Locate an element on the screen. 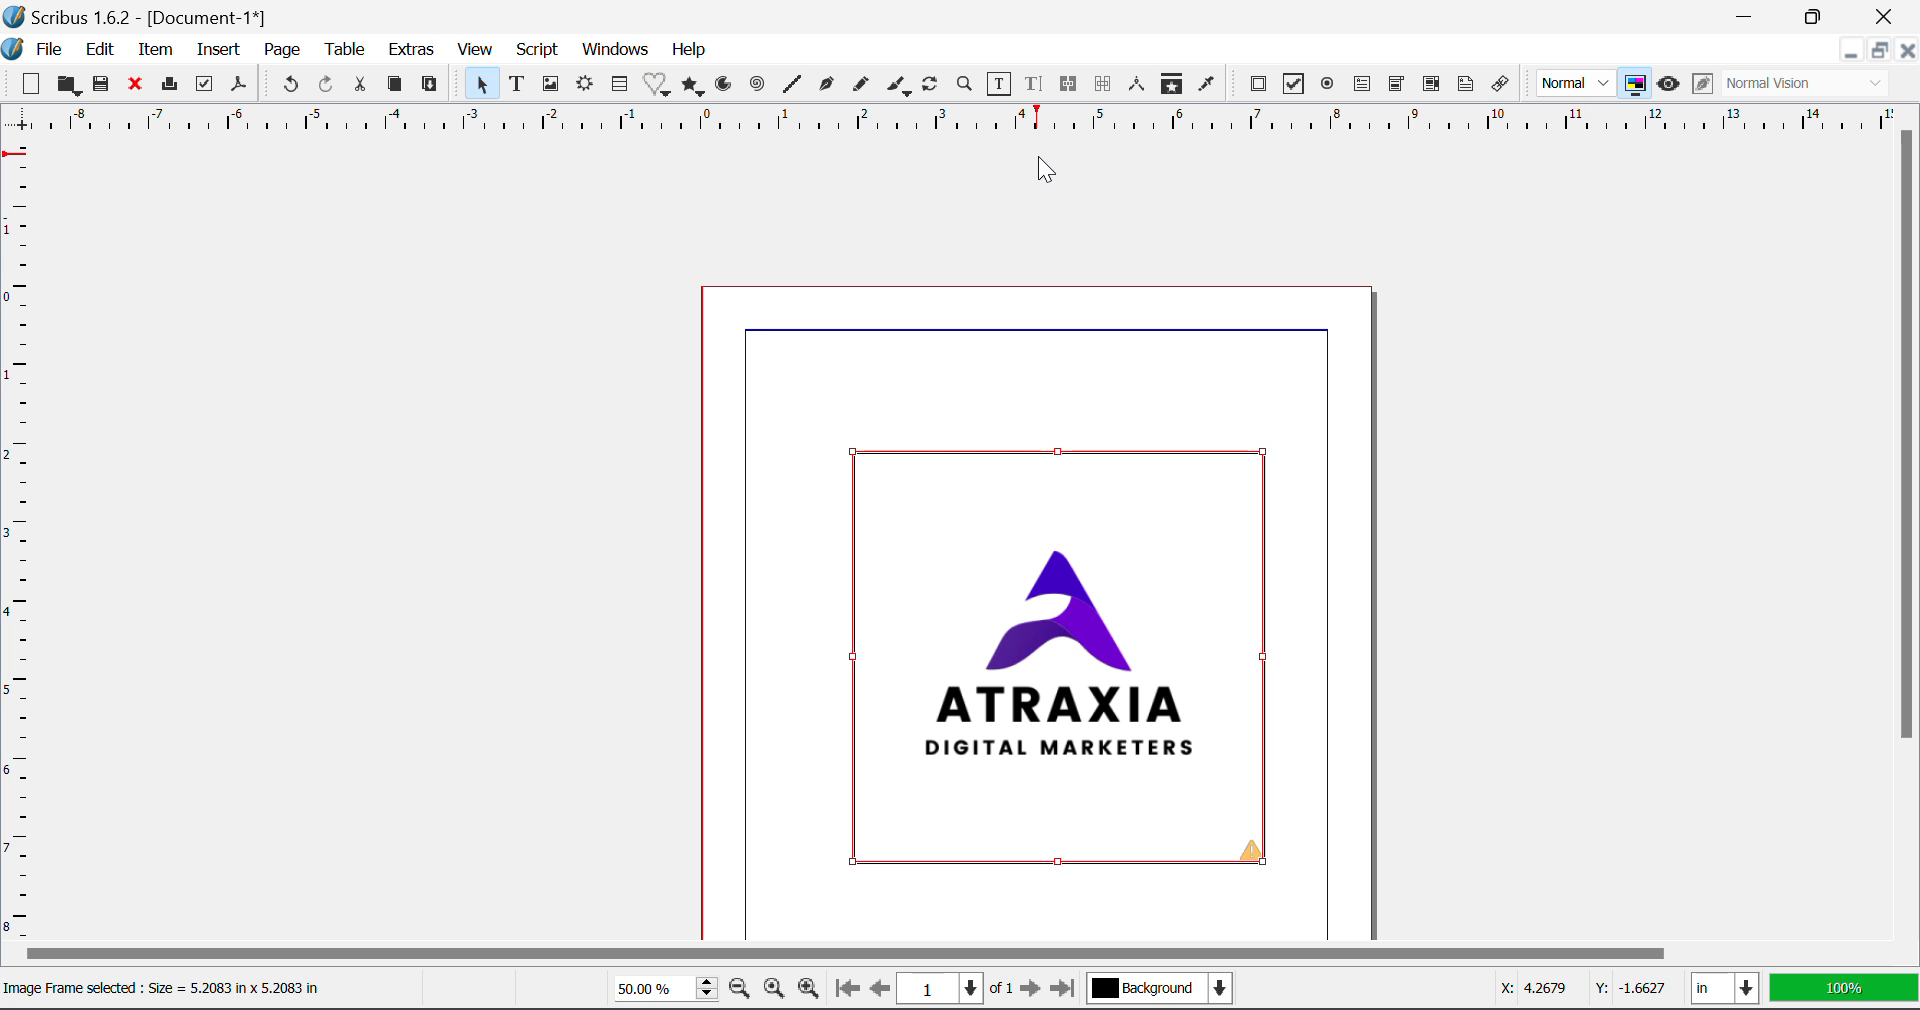  Preview Mode is located at coordinates (1668, 84).